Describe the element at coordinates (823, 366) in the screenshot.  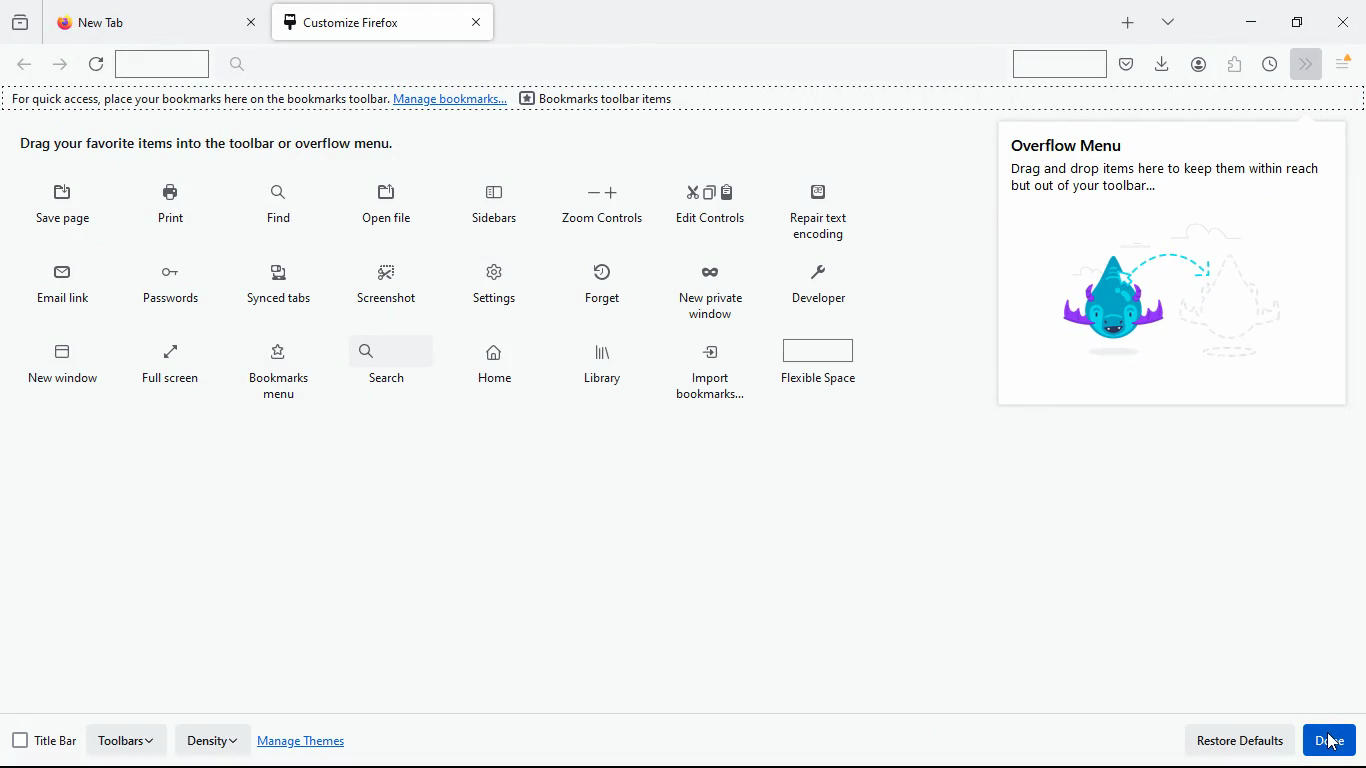
I see `import bookmarks` at that location.